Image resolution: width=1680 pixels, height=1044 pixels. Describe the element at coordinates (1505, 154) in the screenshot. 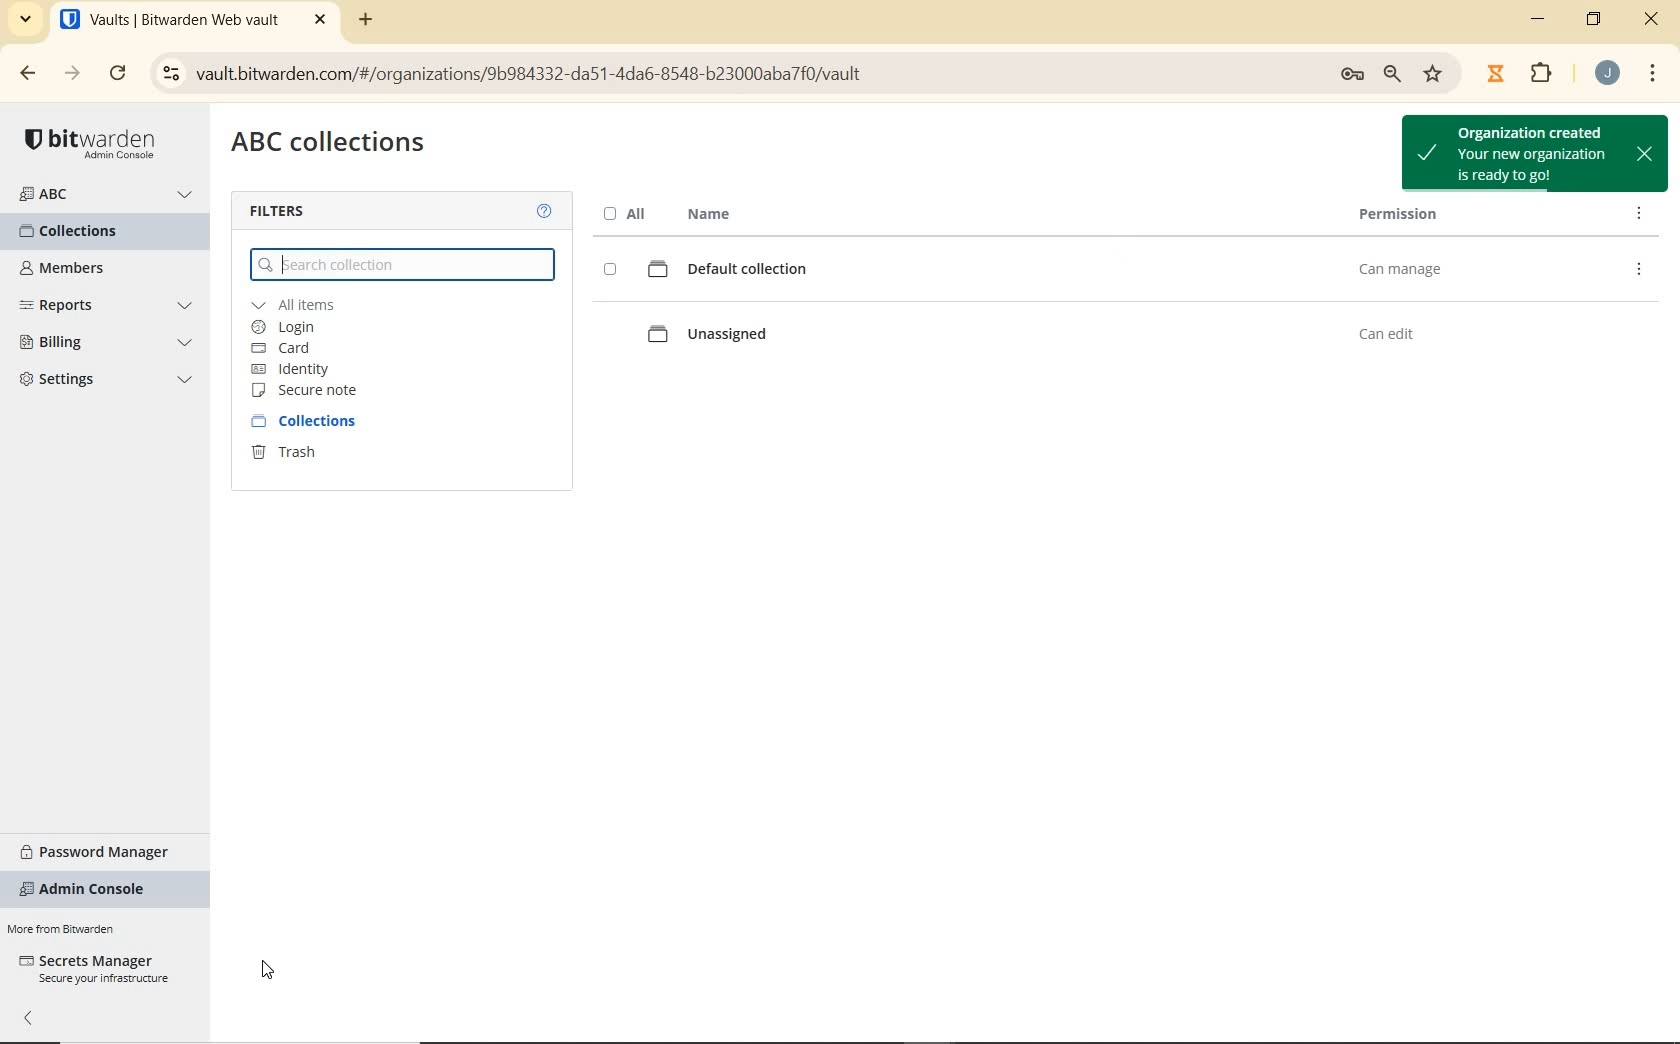

I see `organization created` at that location.